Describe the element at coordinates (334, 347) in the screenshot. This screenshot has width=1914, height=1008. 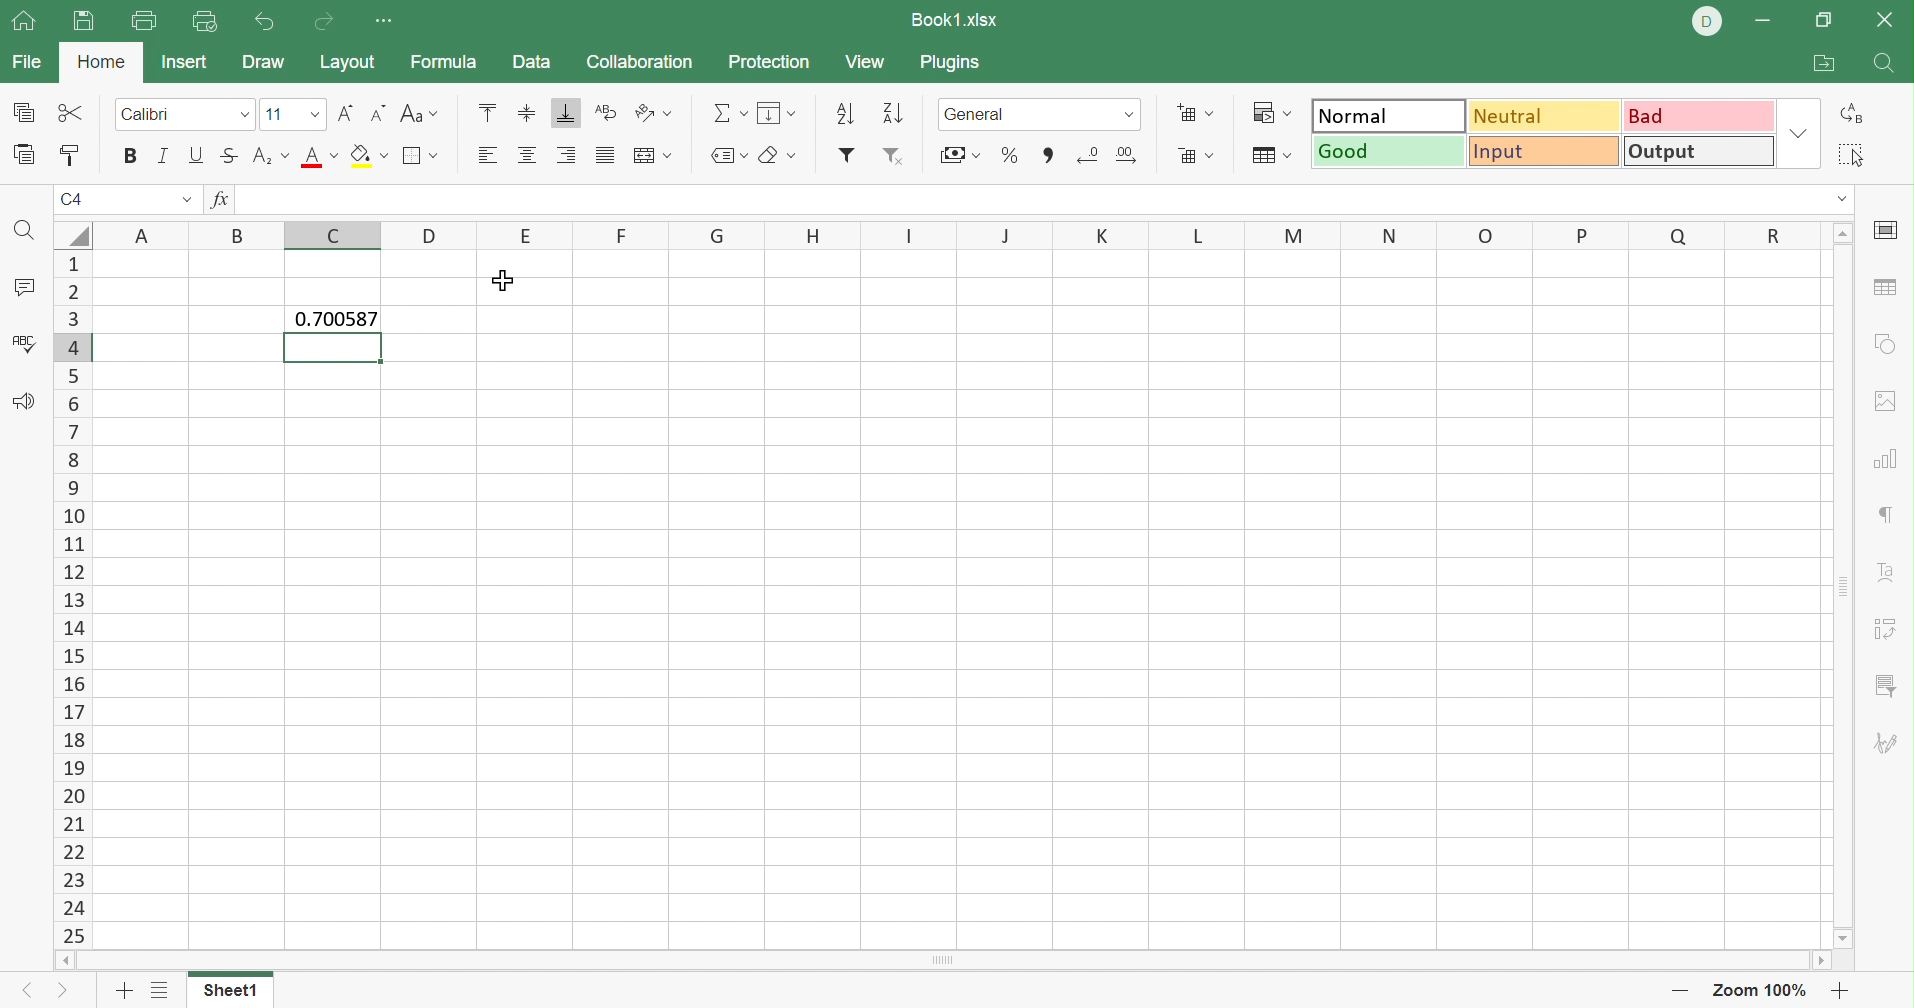
I see `selected cells` at that location.